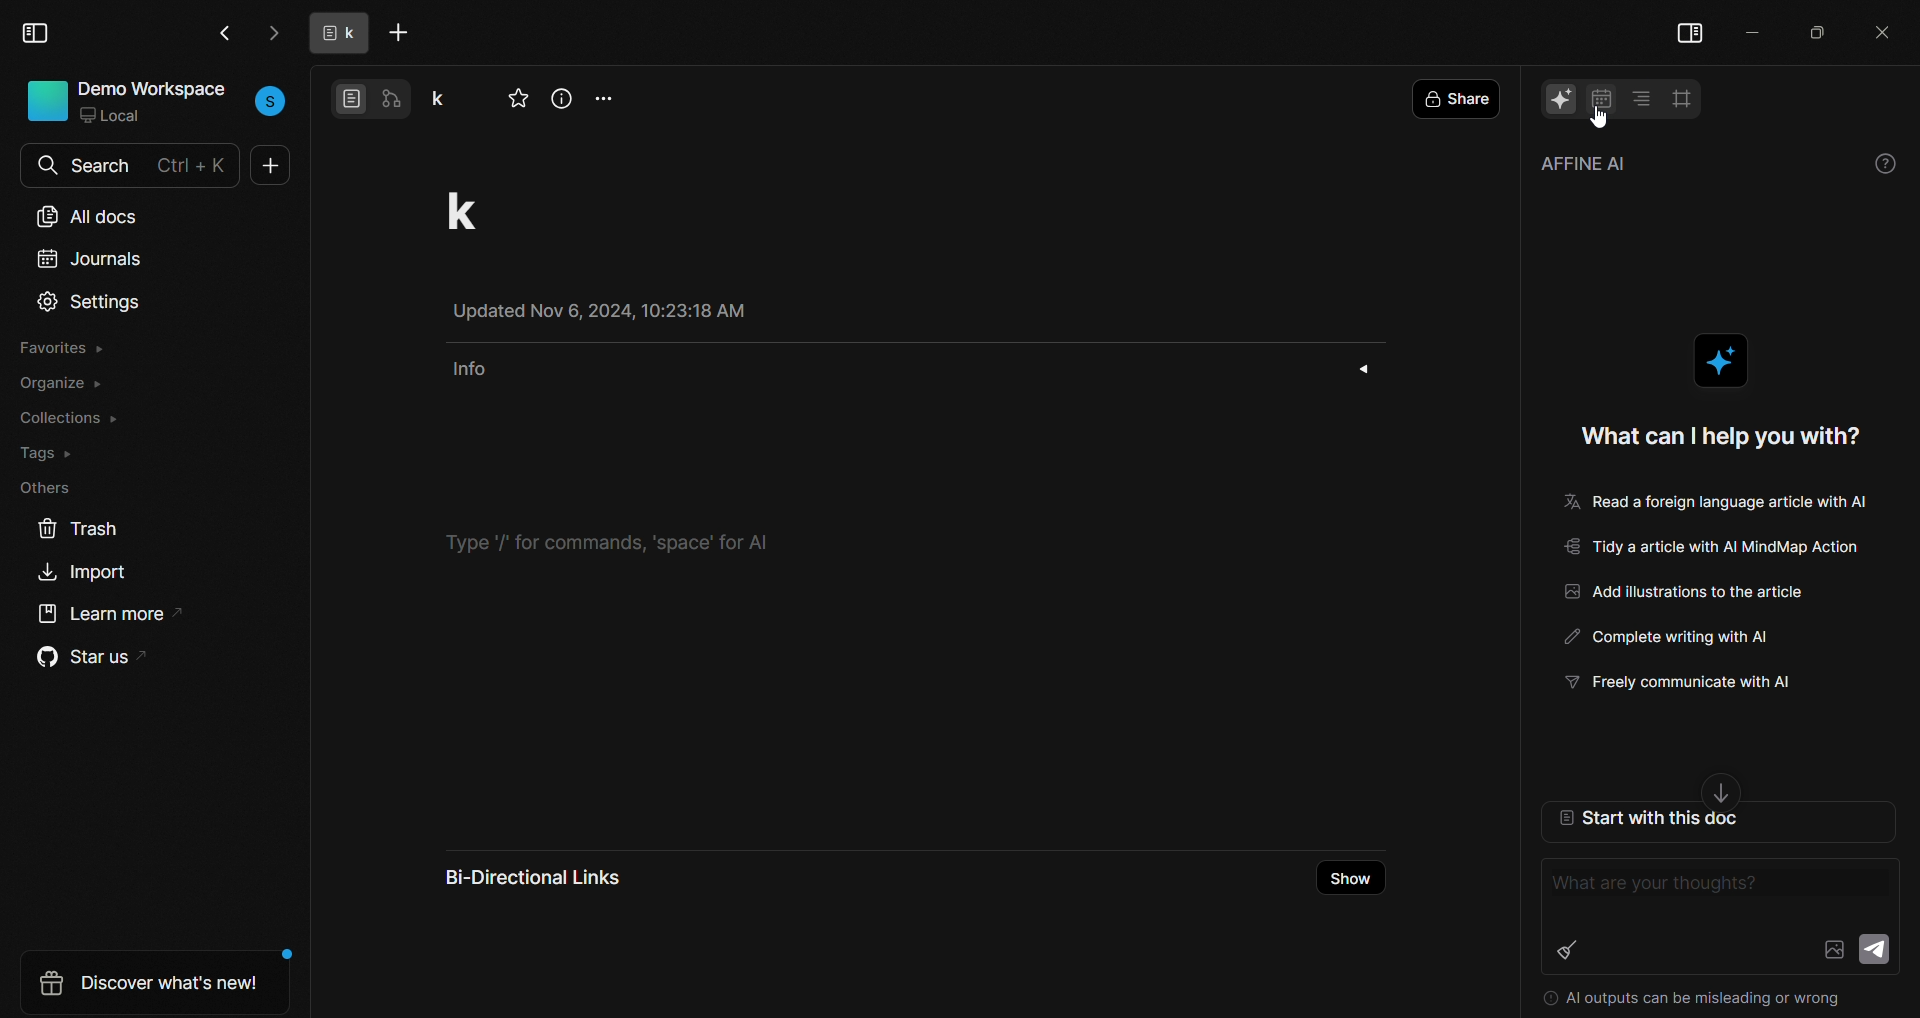 This screenshot has height=1018, width=1920. I want to click on affine AI, so click(1594, 164).